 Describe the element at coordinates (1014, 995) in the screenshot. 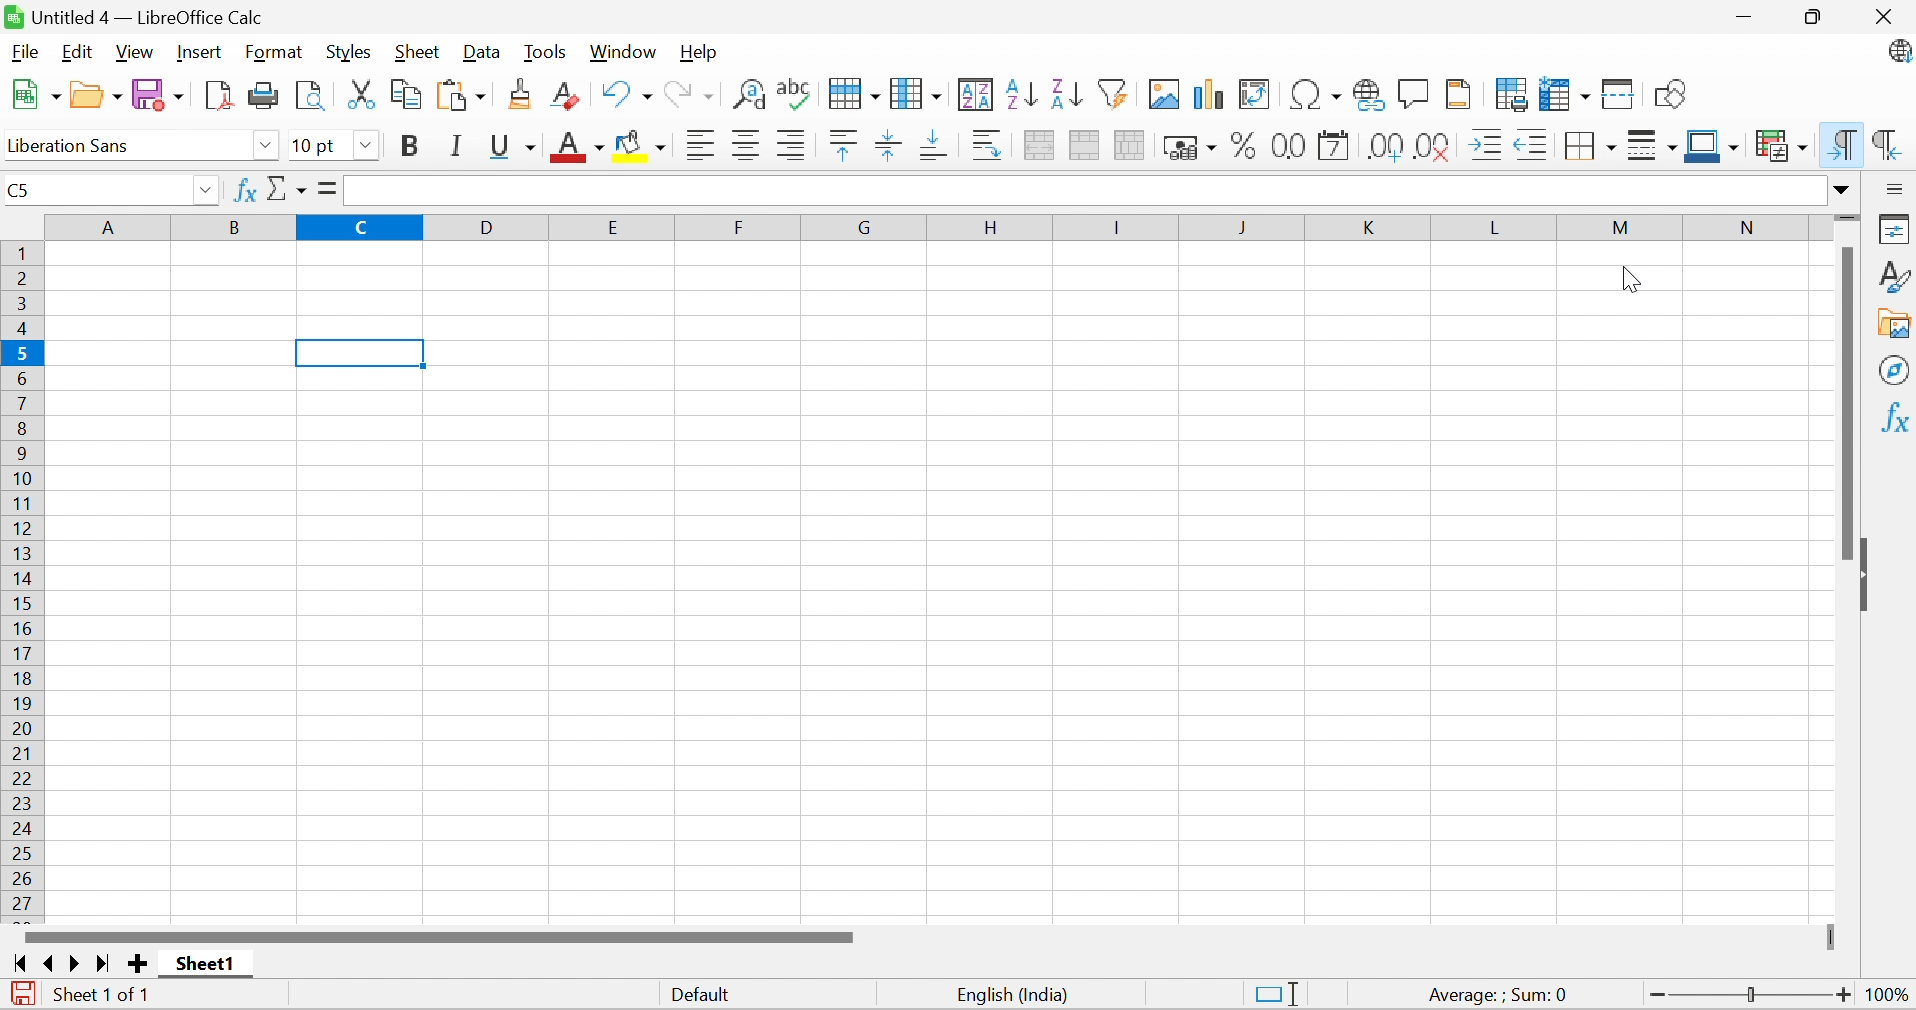

I see `English (India)` at that location.